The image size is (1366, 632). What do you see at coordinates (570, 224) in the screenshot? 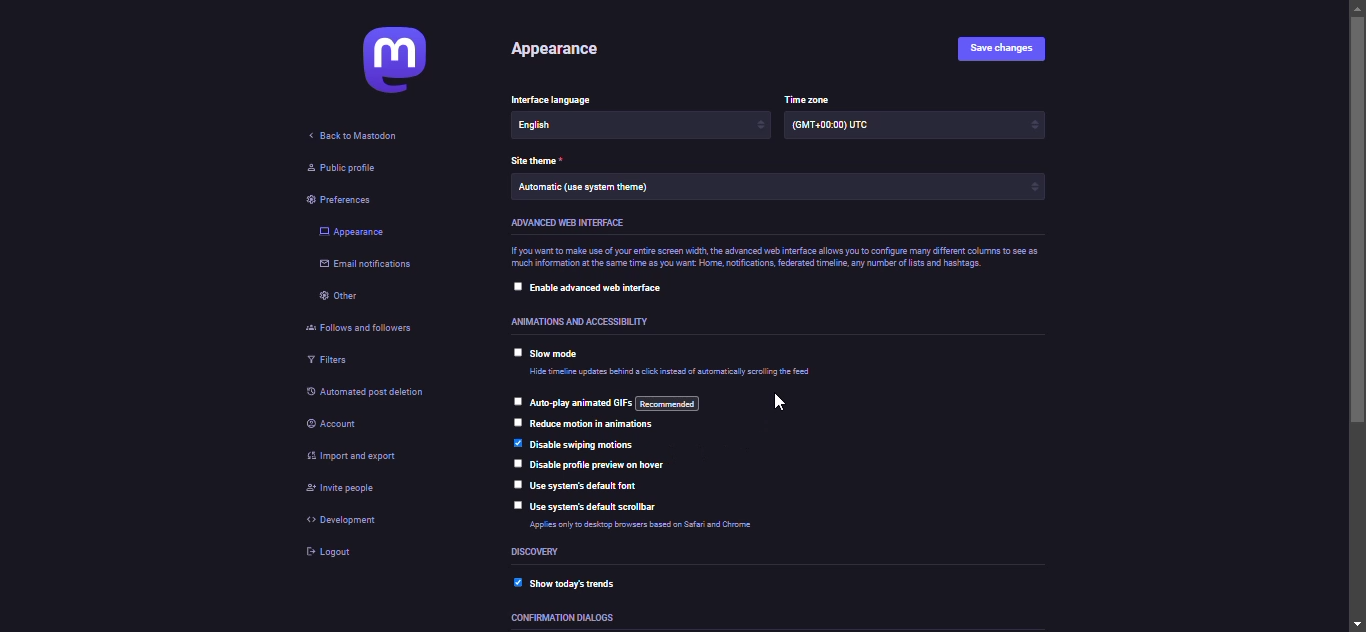
I see `advanced web interface` at bounding box center [570, 224].